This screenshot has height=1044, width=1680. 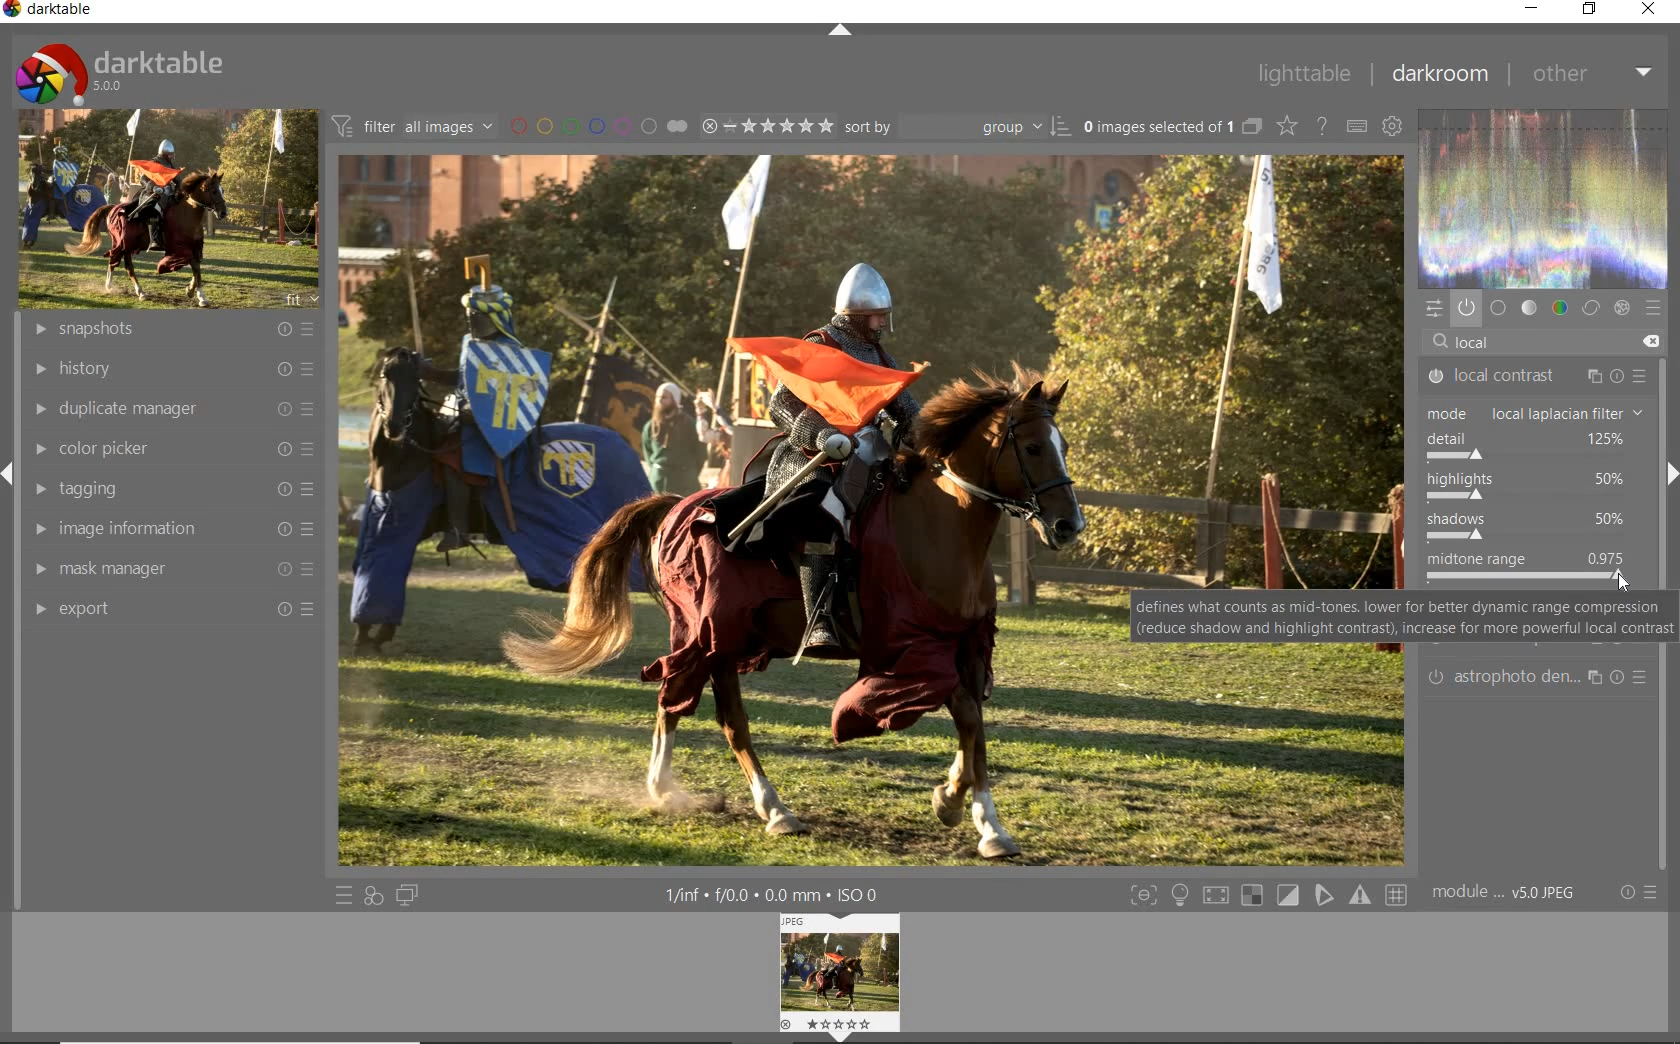 I want to click on selected images, so click(x=1170, y=125).